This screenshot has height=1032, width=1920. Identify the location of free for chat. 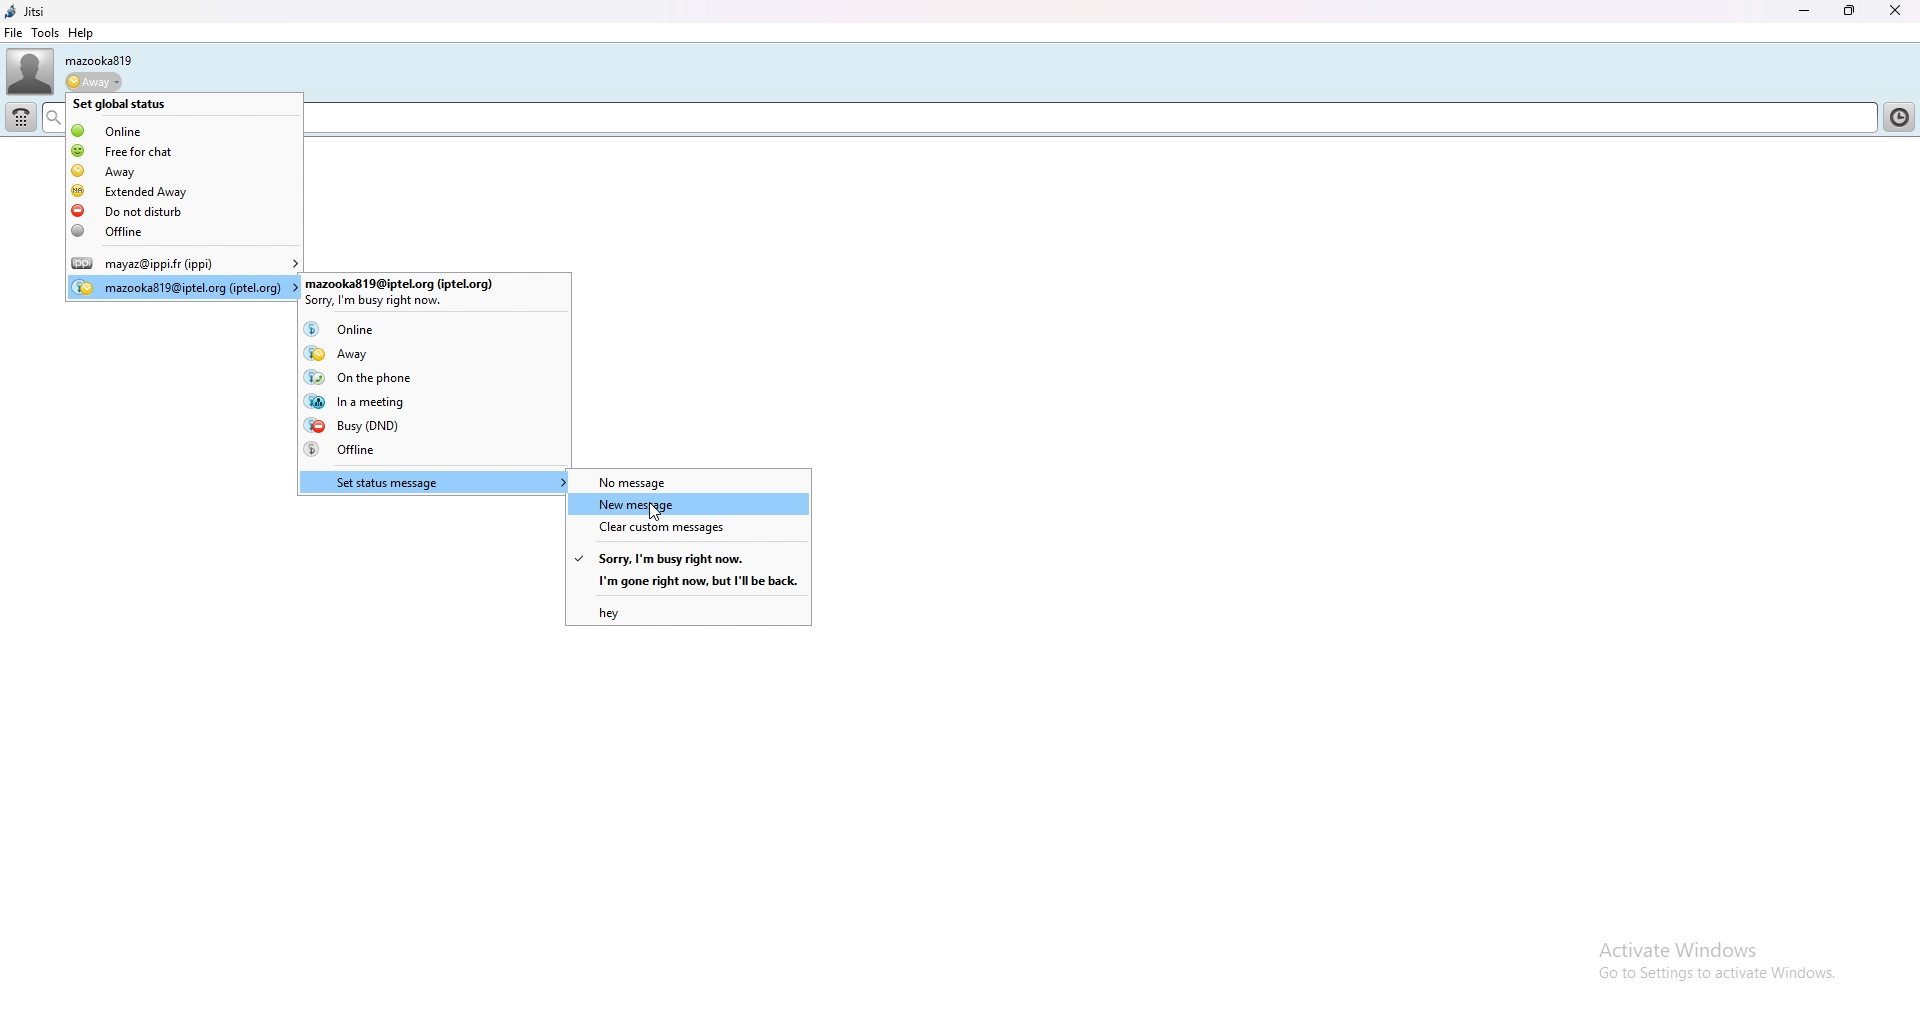
(185, 151).